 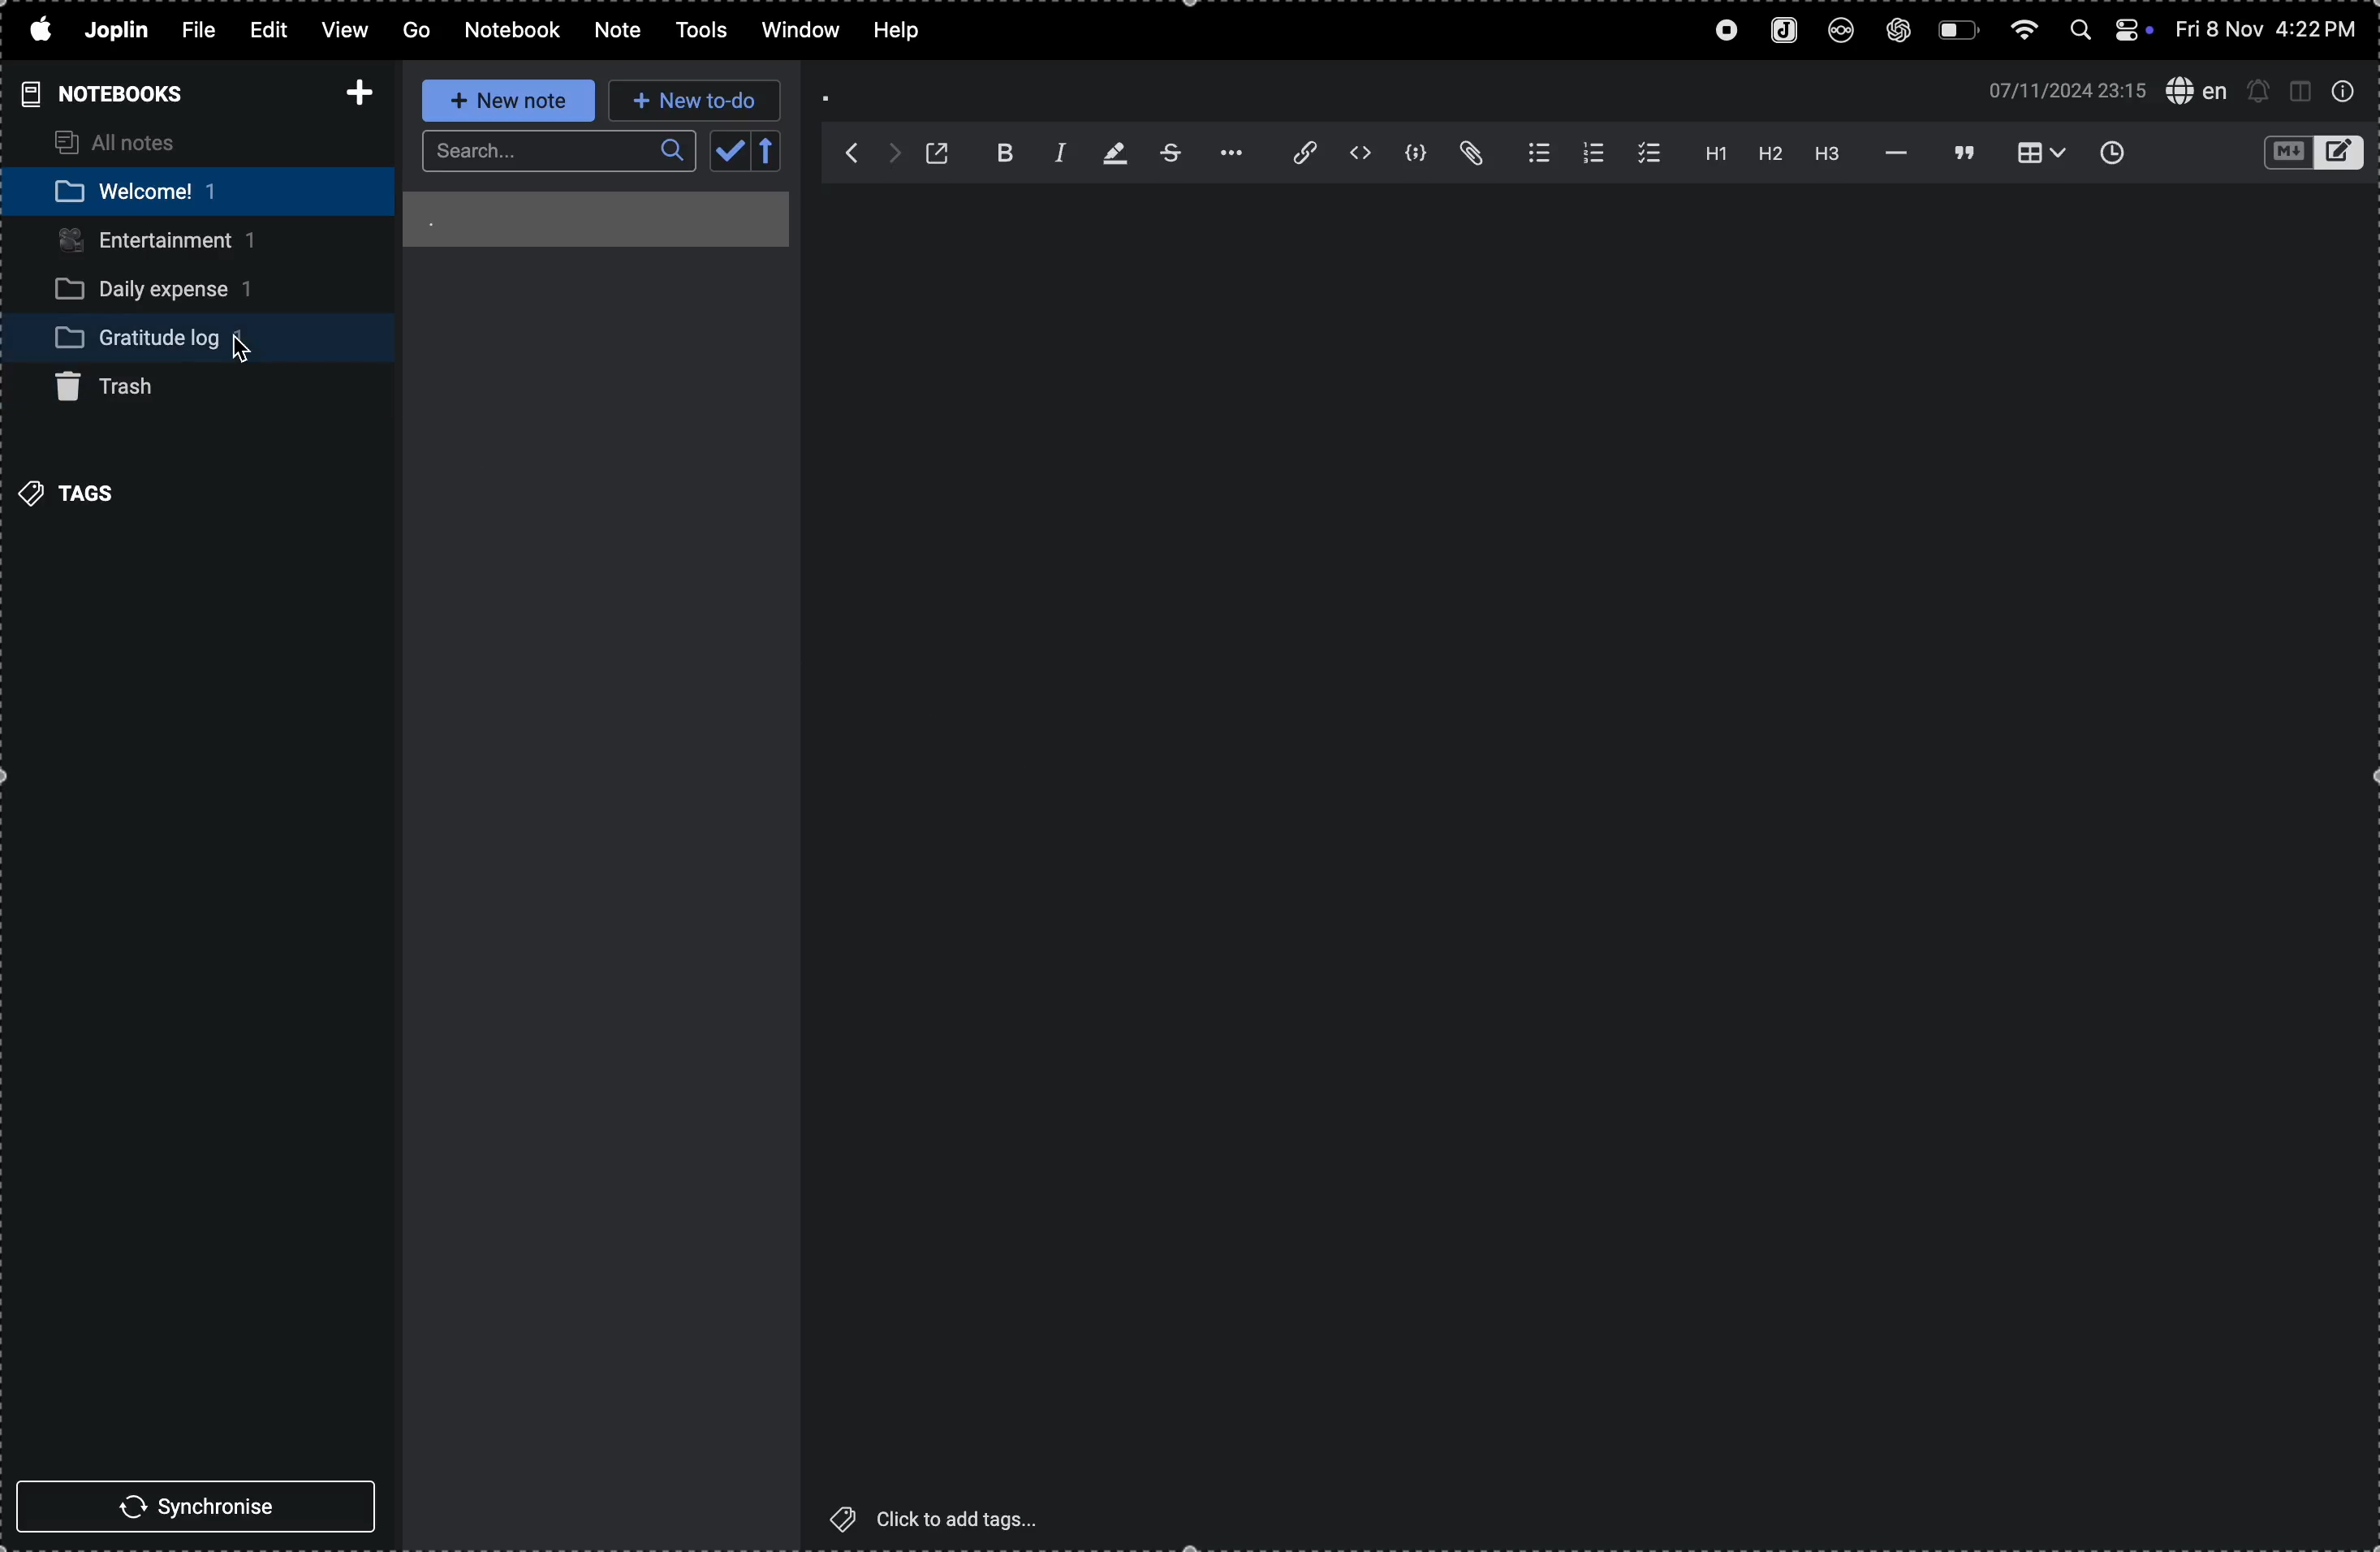 I want to click on Cursor, so click(x=240, y=351).